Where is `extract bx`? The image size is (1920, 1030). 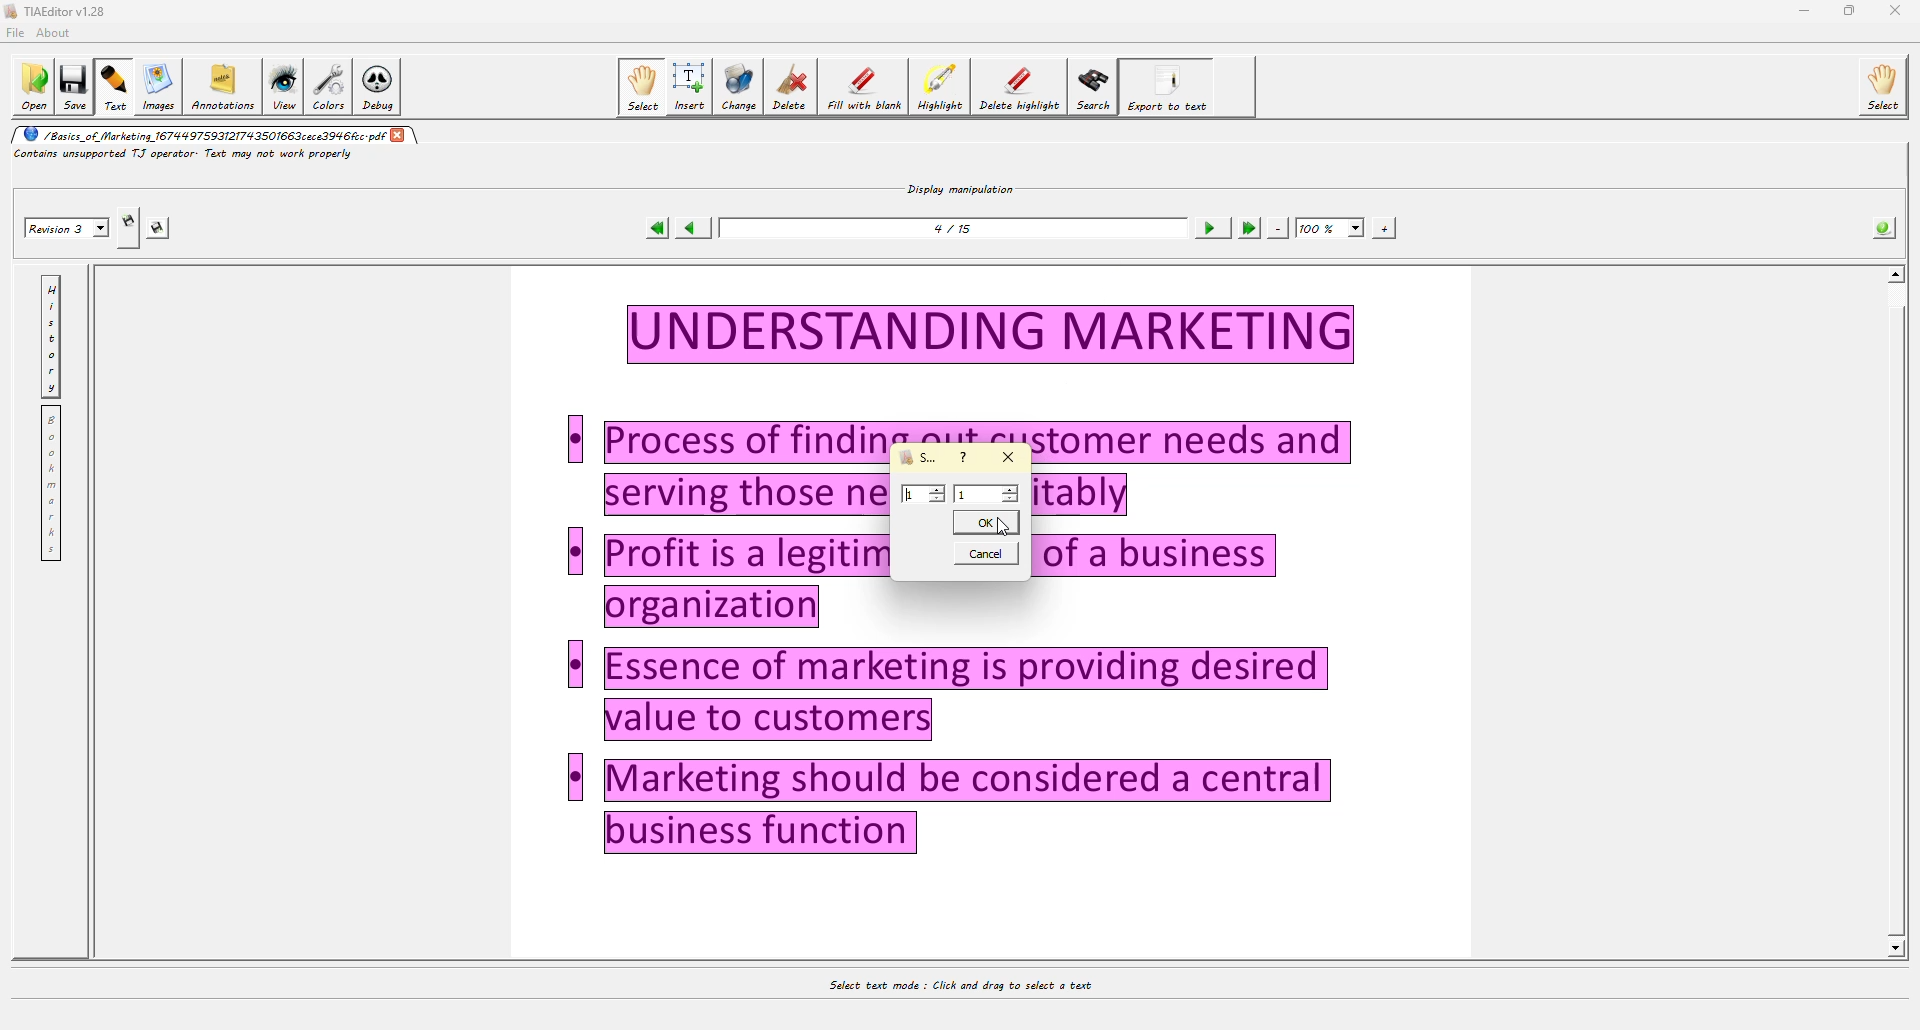
extract bx is located at coordinates (918, 457).